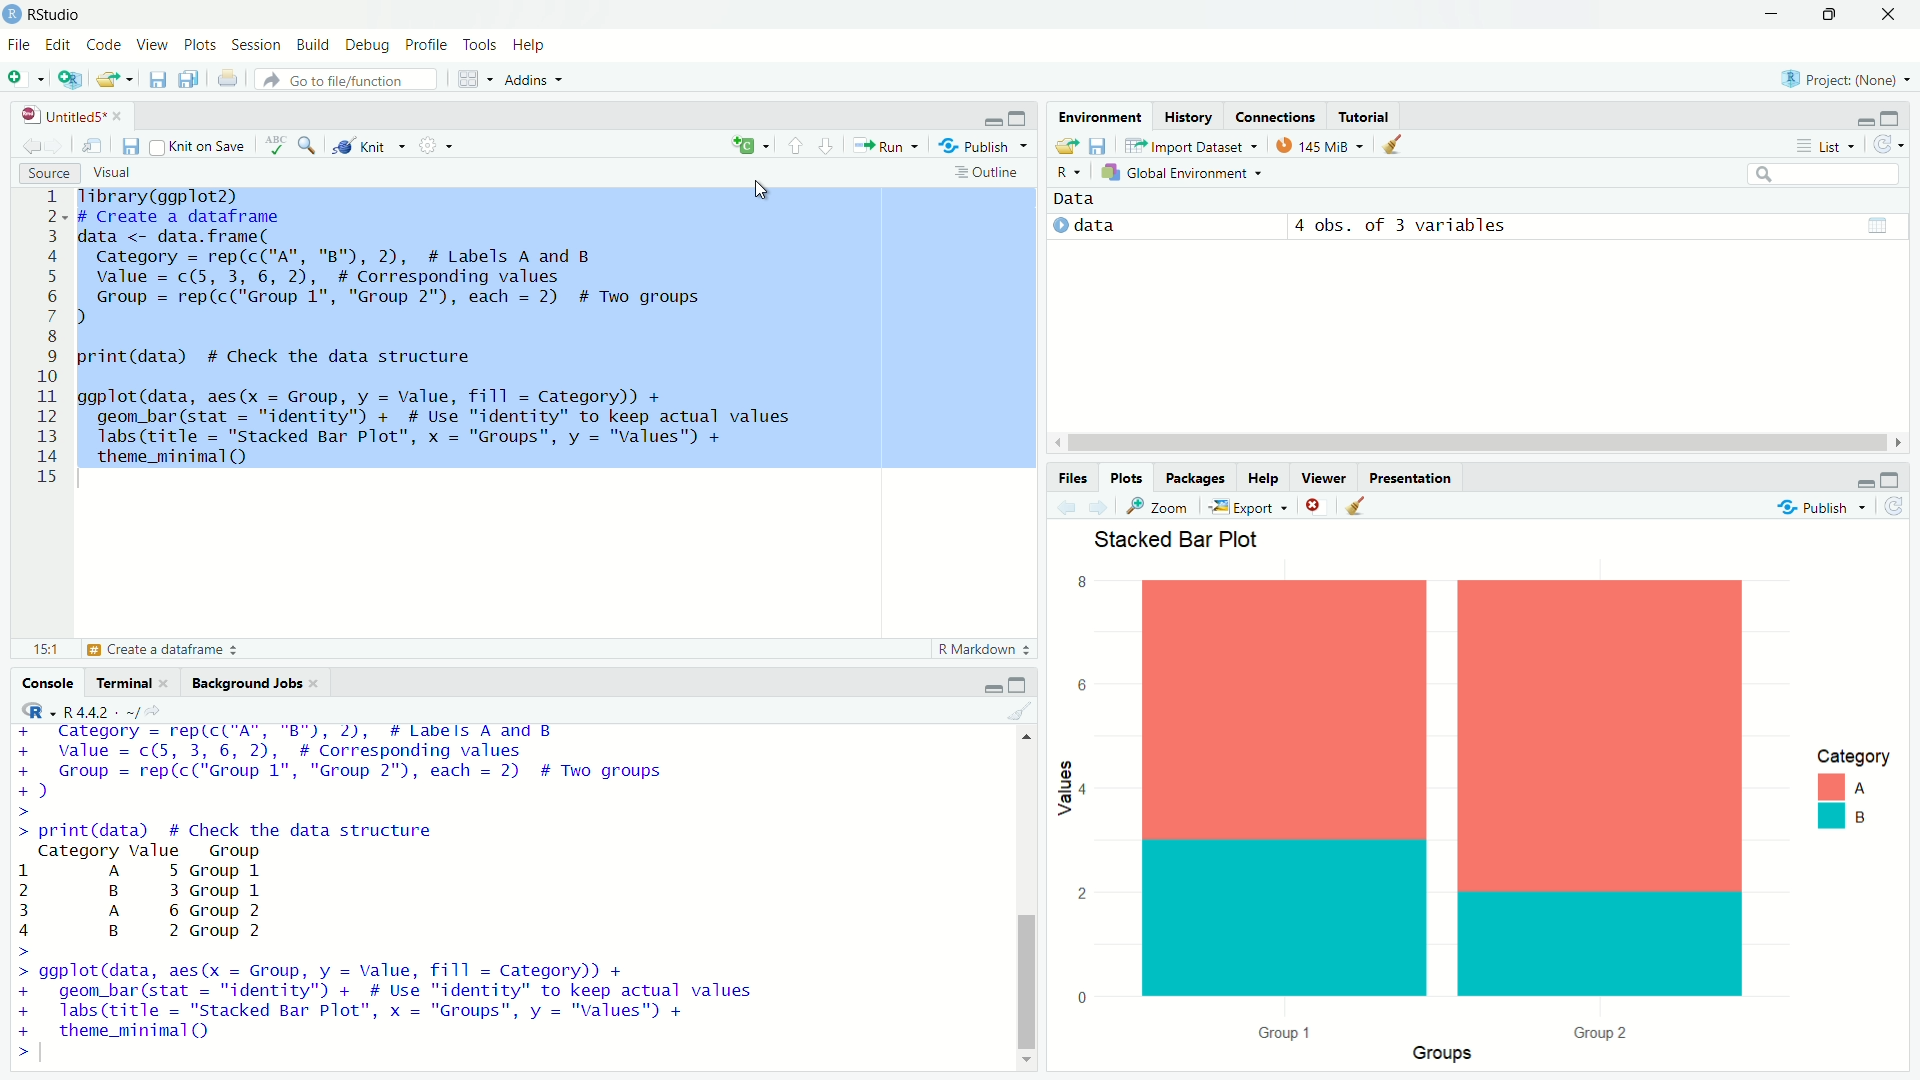 The image size is (1920, 1080). What do you see at coordinates (755, 186) in the screenshot?
I see `Cursor` at bounding box center [755, 186].